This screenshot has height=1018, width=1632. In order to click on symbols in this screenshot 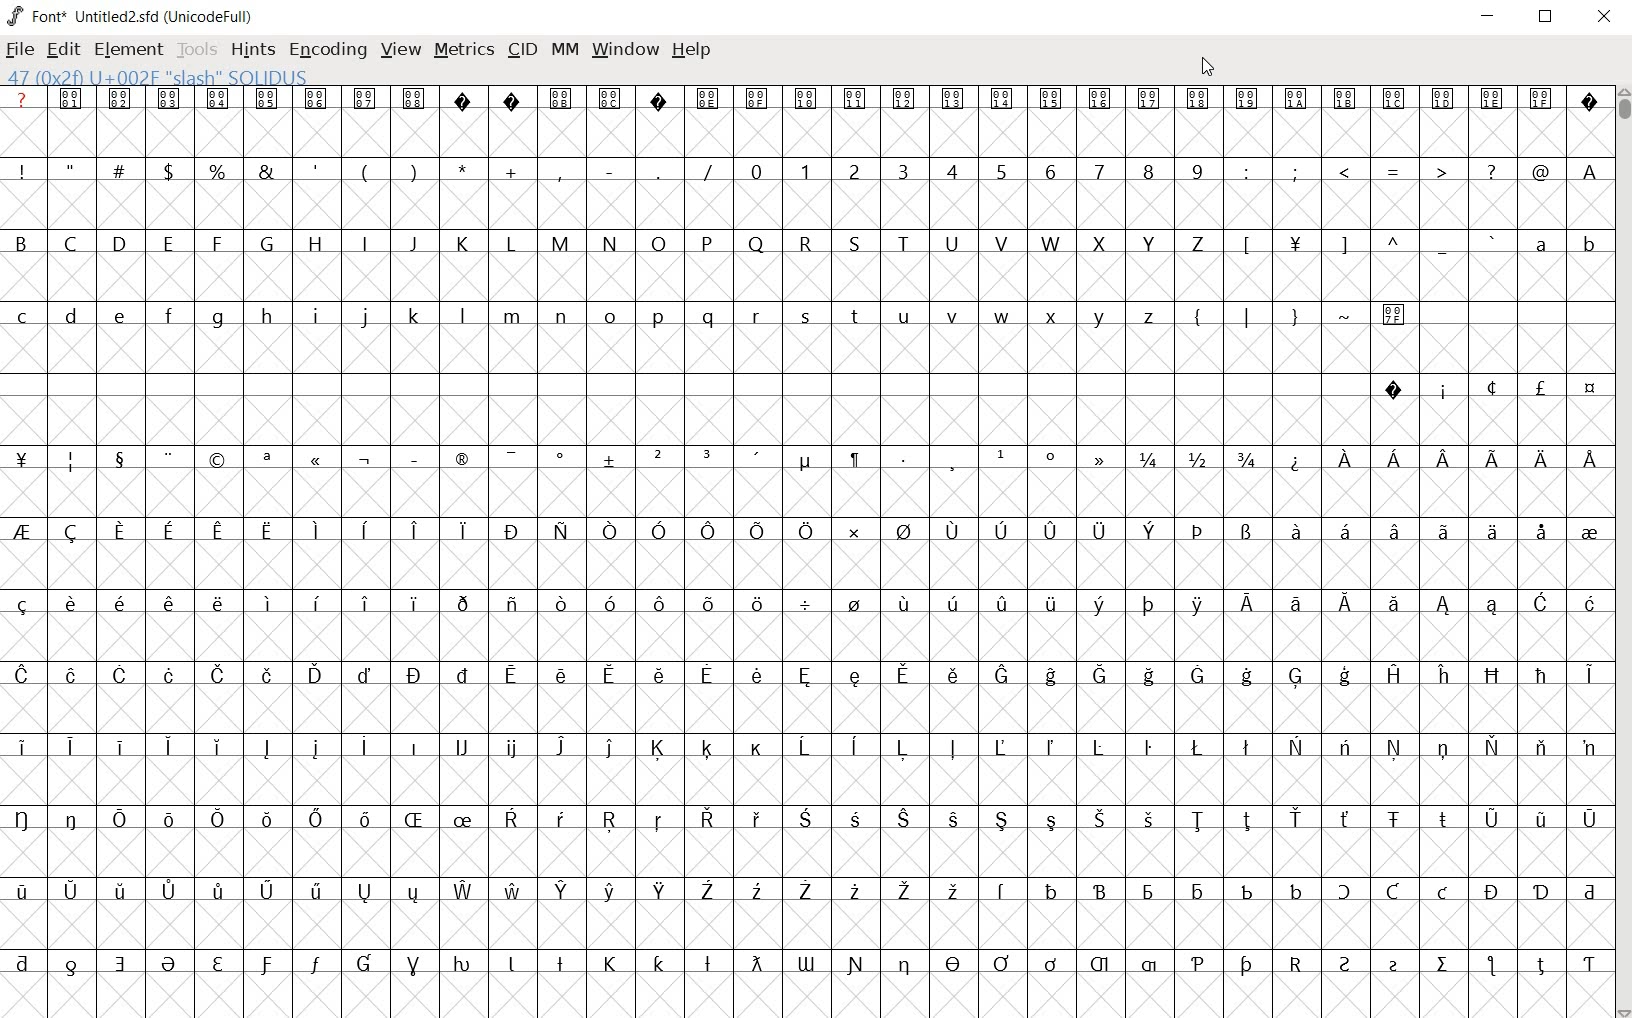, I will do `click(810, 457)`.